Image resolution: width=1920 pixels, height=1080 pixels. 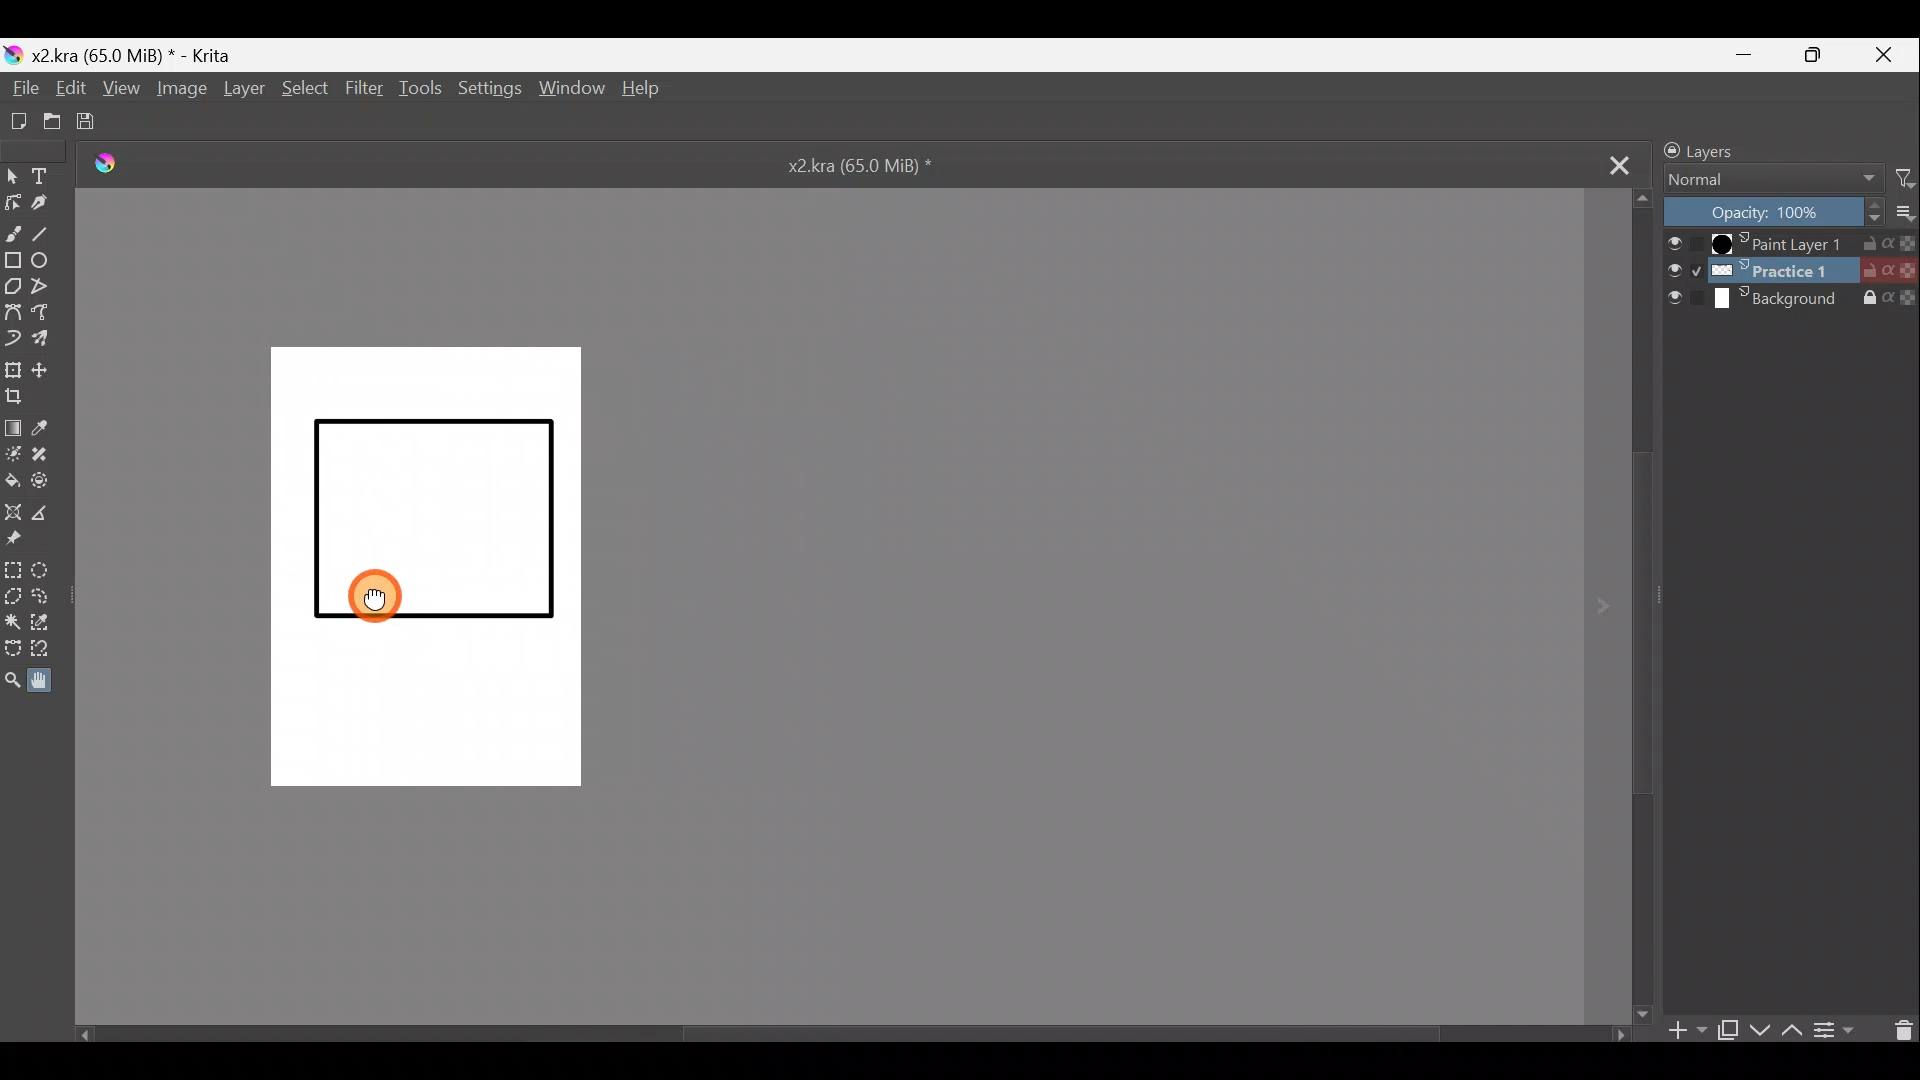 I want to click on Background, so click(x=1792, y=301).